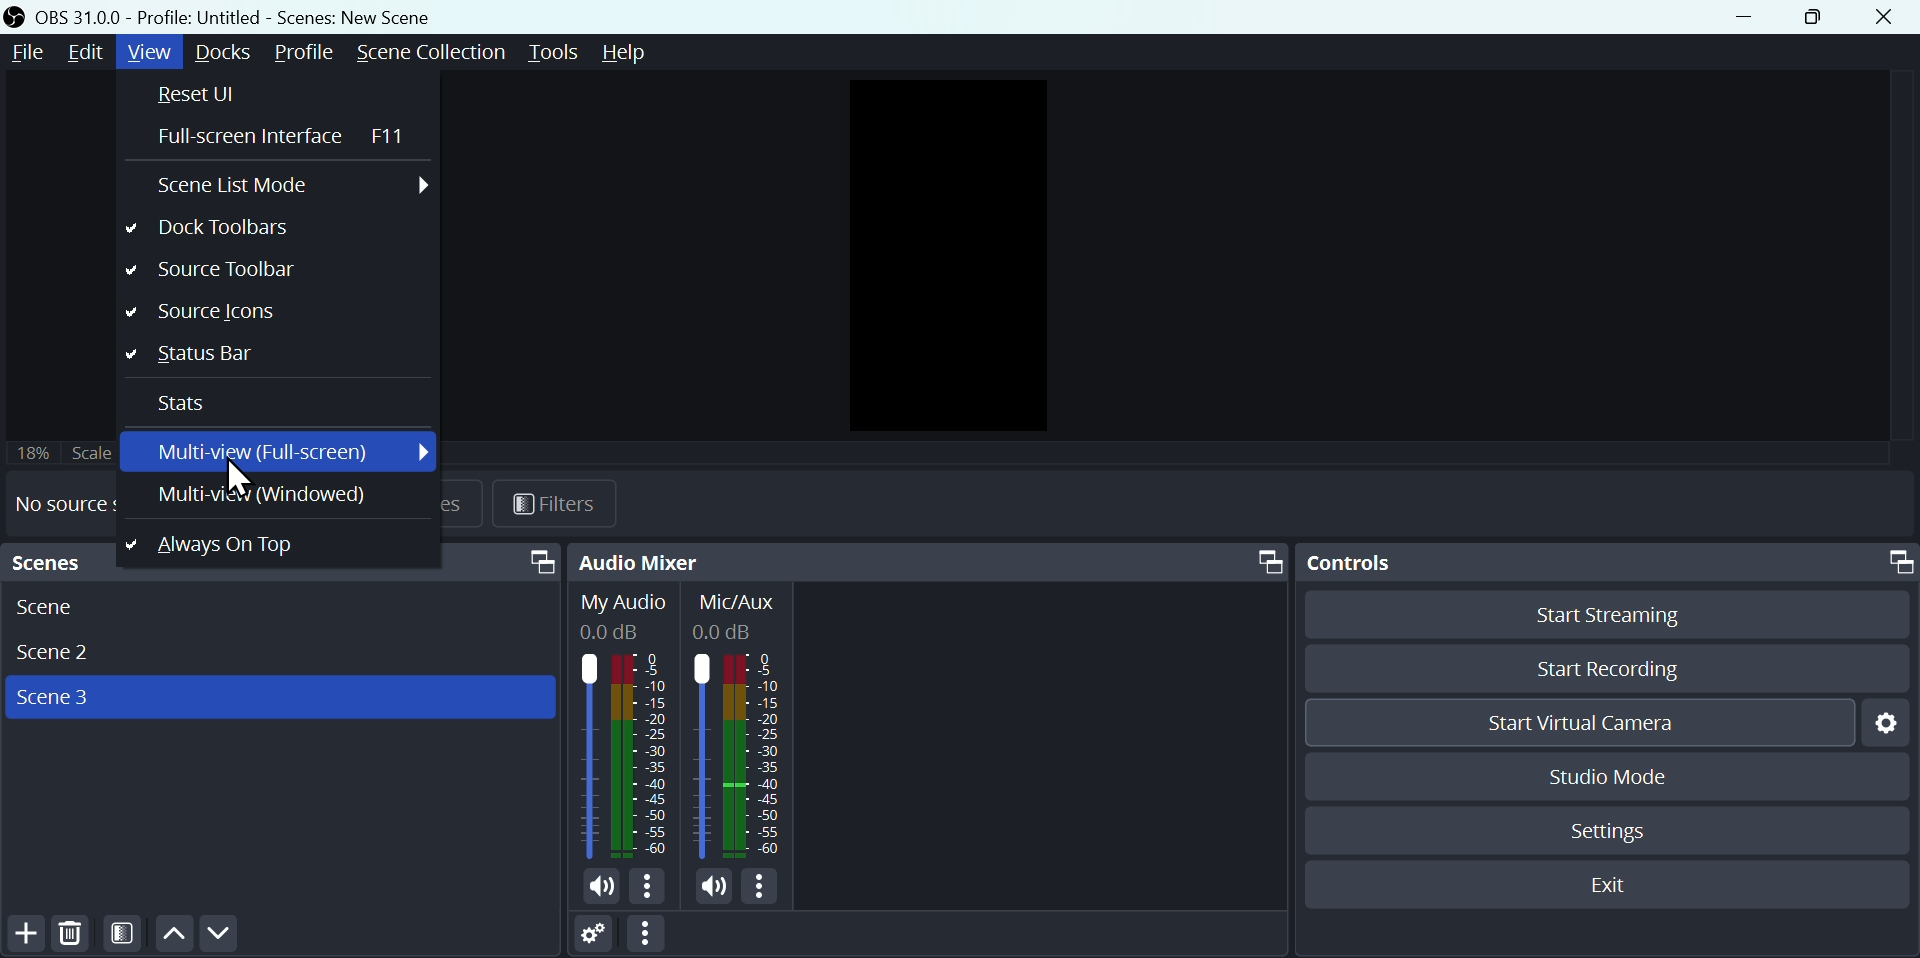 The image size is (1920, 958). What do you see at coordinates (599, 937) in the screenshot?
I see `Settings` at bounding box center [599, 937].